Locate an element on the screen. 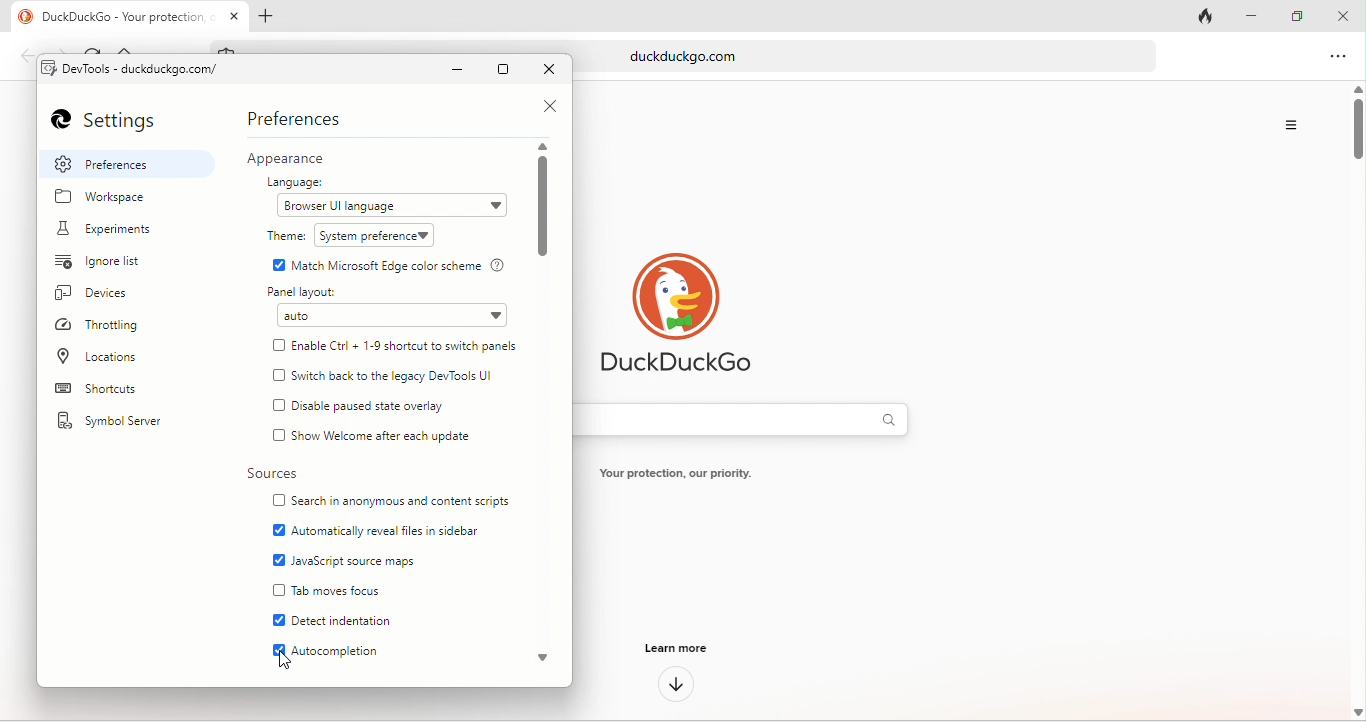 This screenshot has width=1366, height=722. close is located at coordinates (1343, 15).